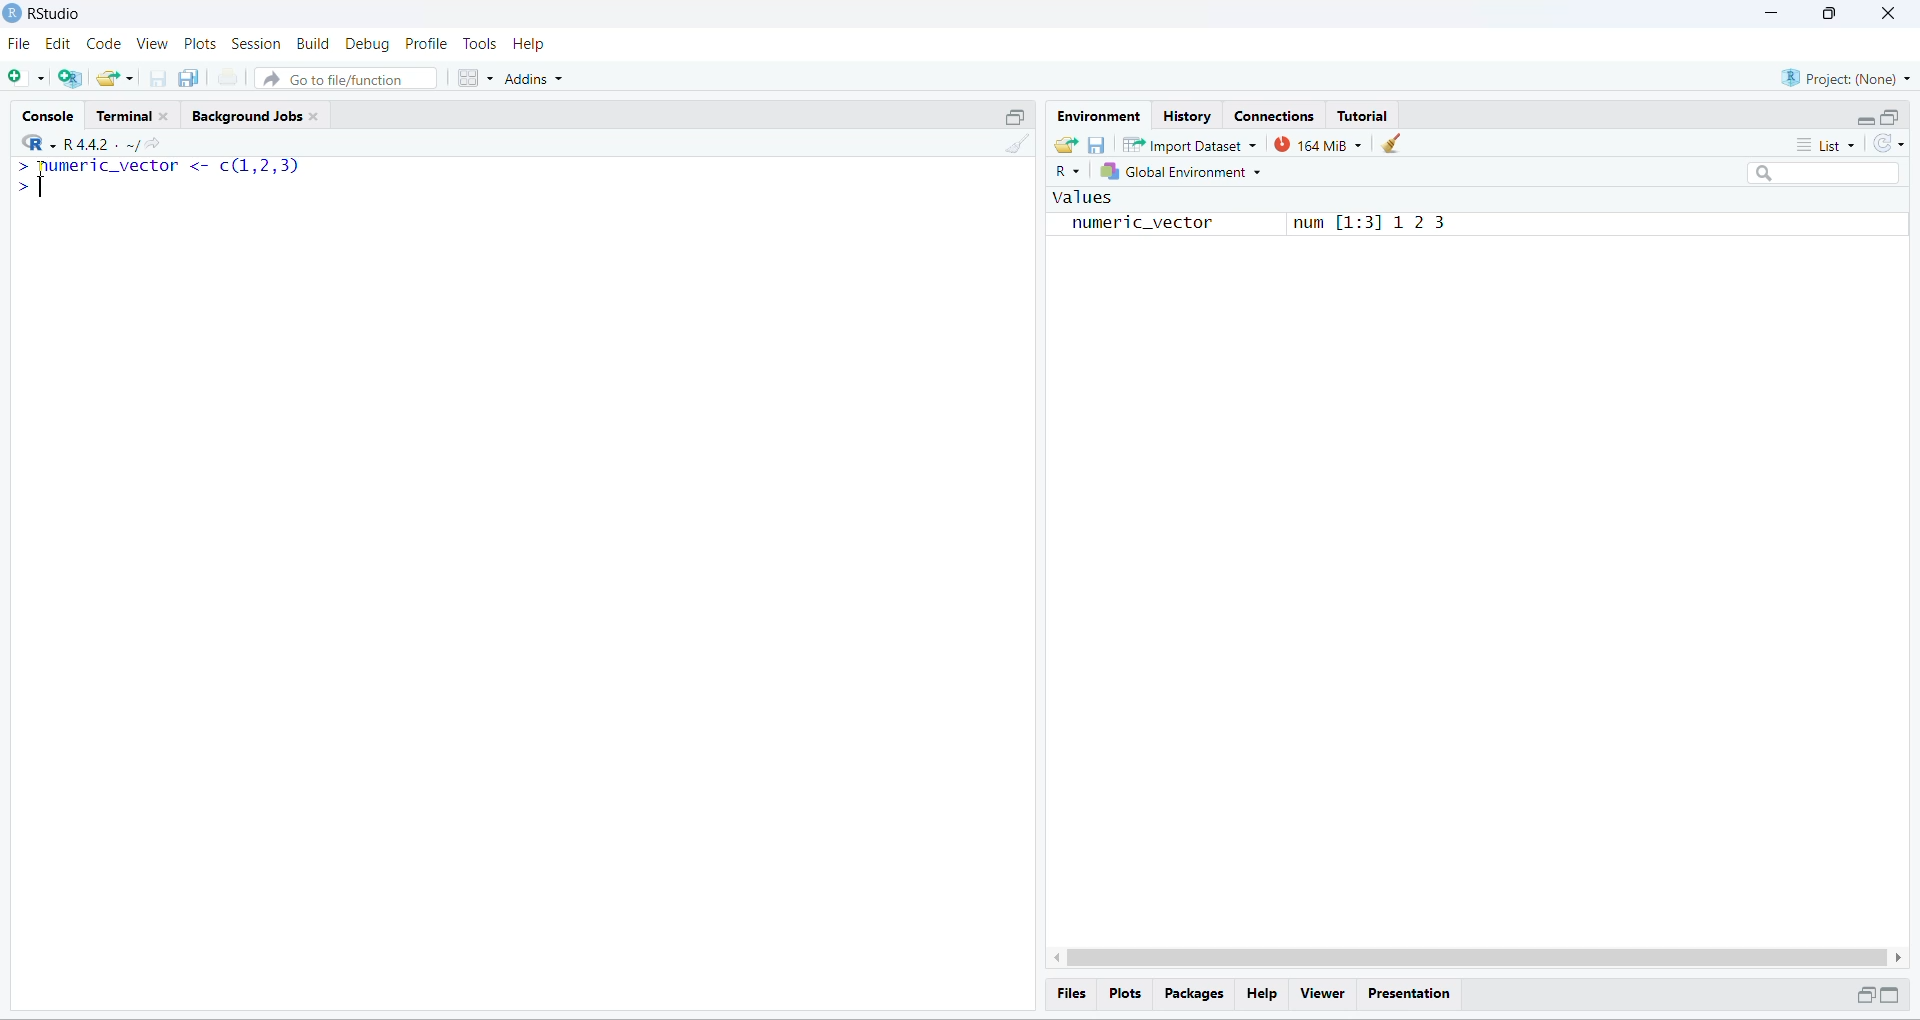 The height and width of the screenshot is (1020, 1920). Describe the element at coordinates (313, 43) in the screenshot. I see `Build` at that location.